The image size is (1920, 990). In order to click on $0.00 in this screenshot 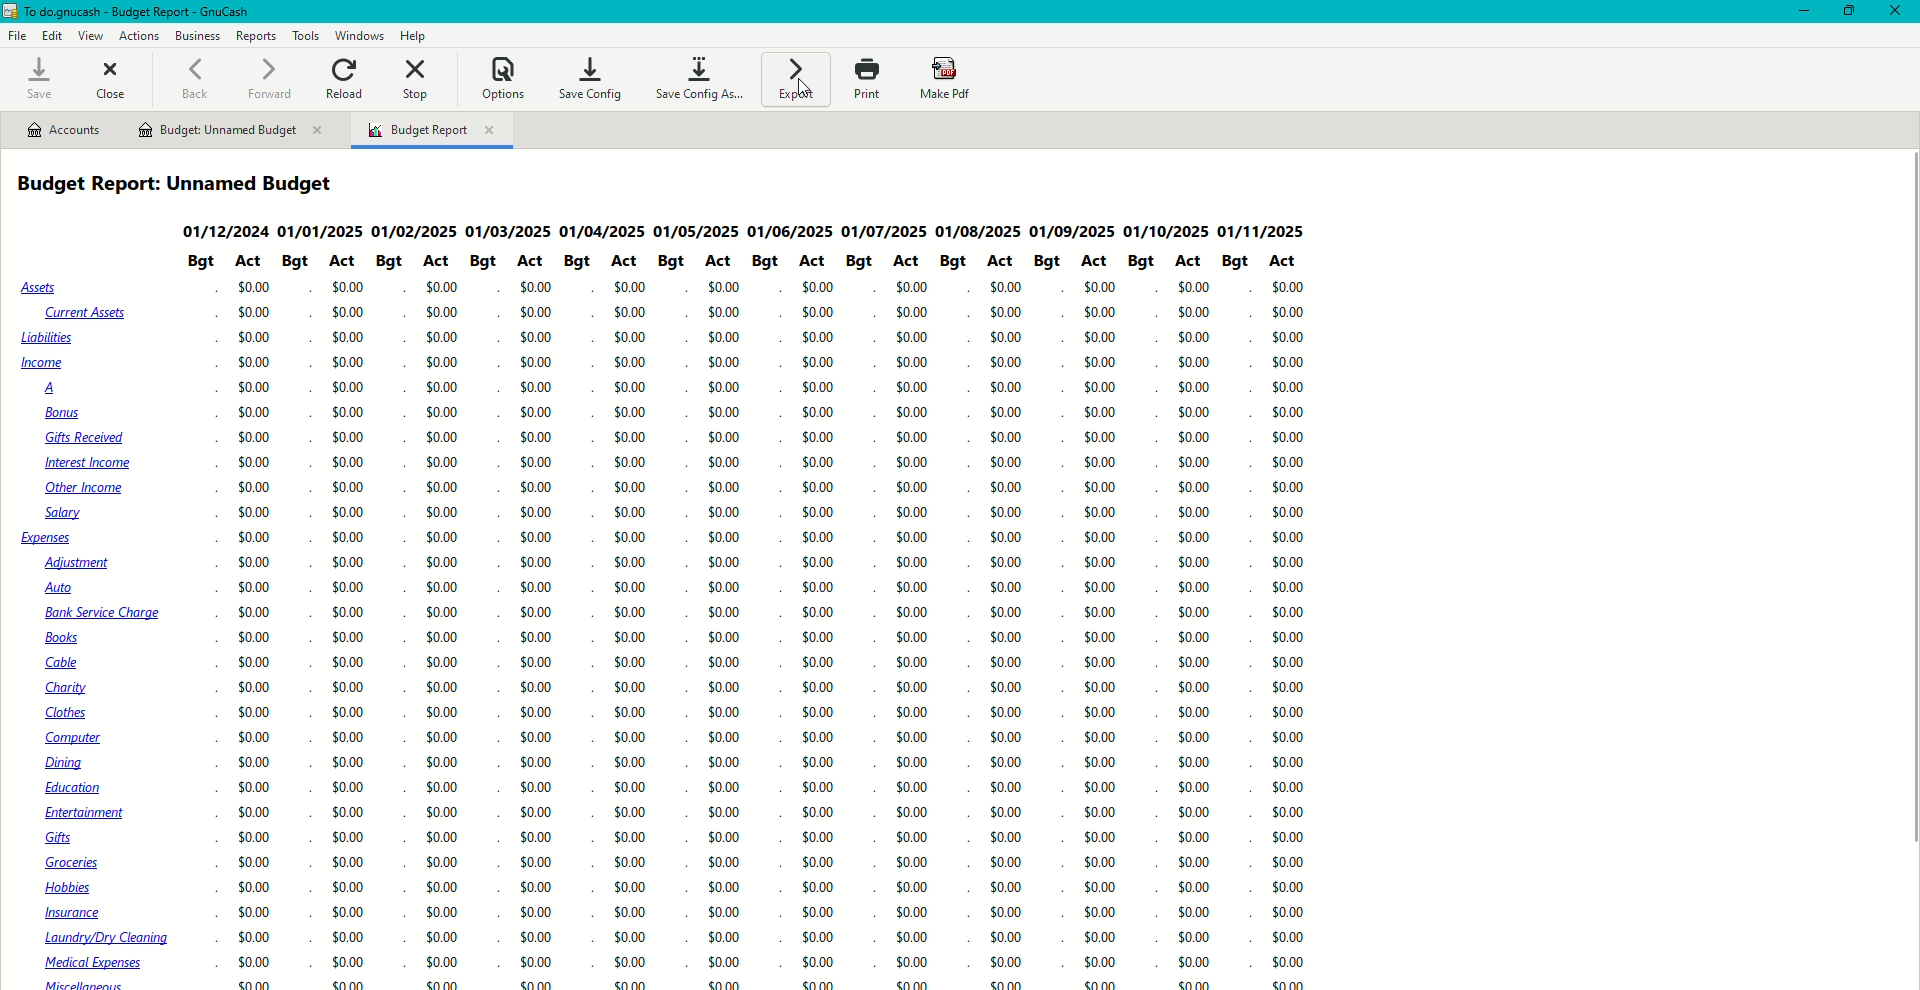, I will do `click(726, 536)`.